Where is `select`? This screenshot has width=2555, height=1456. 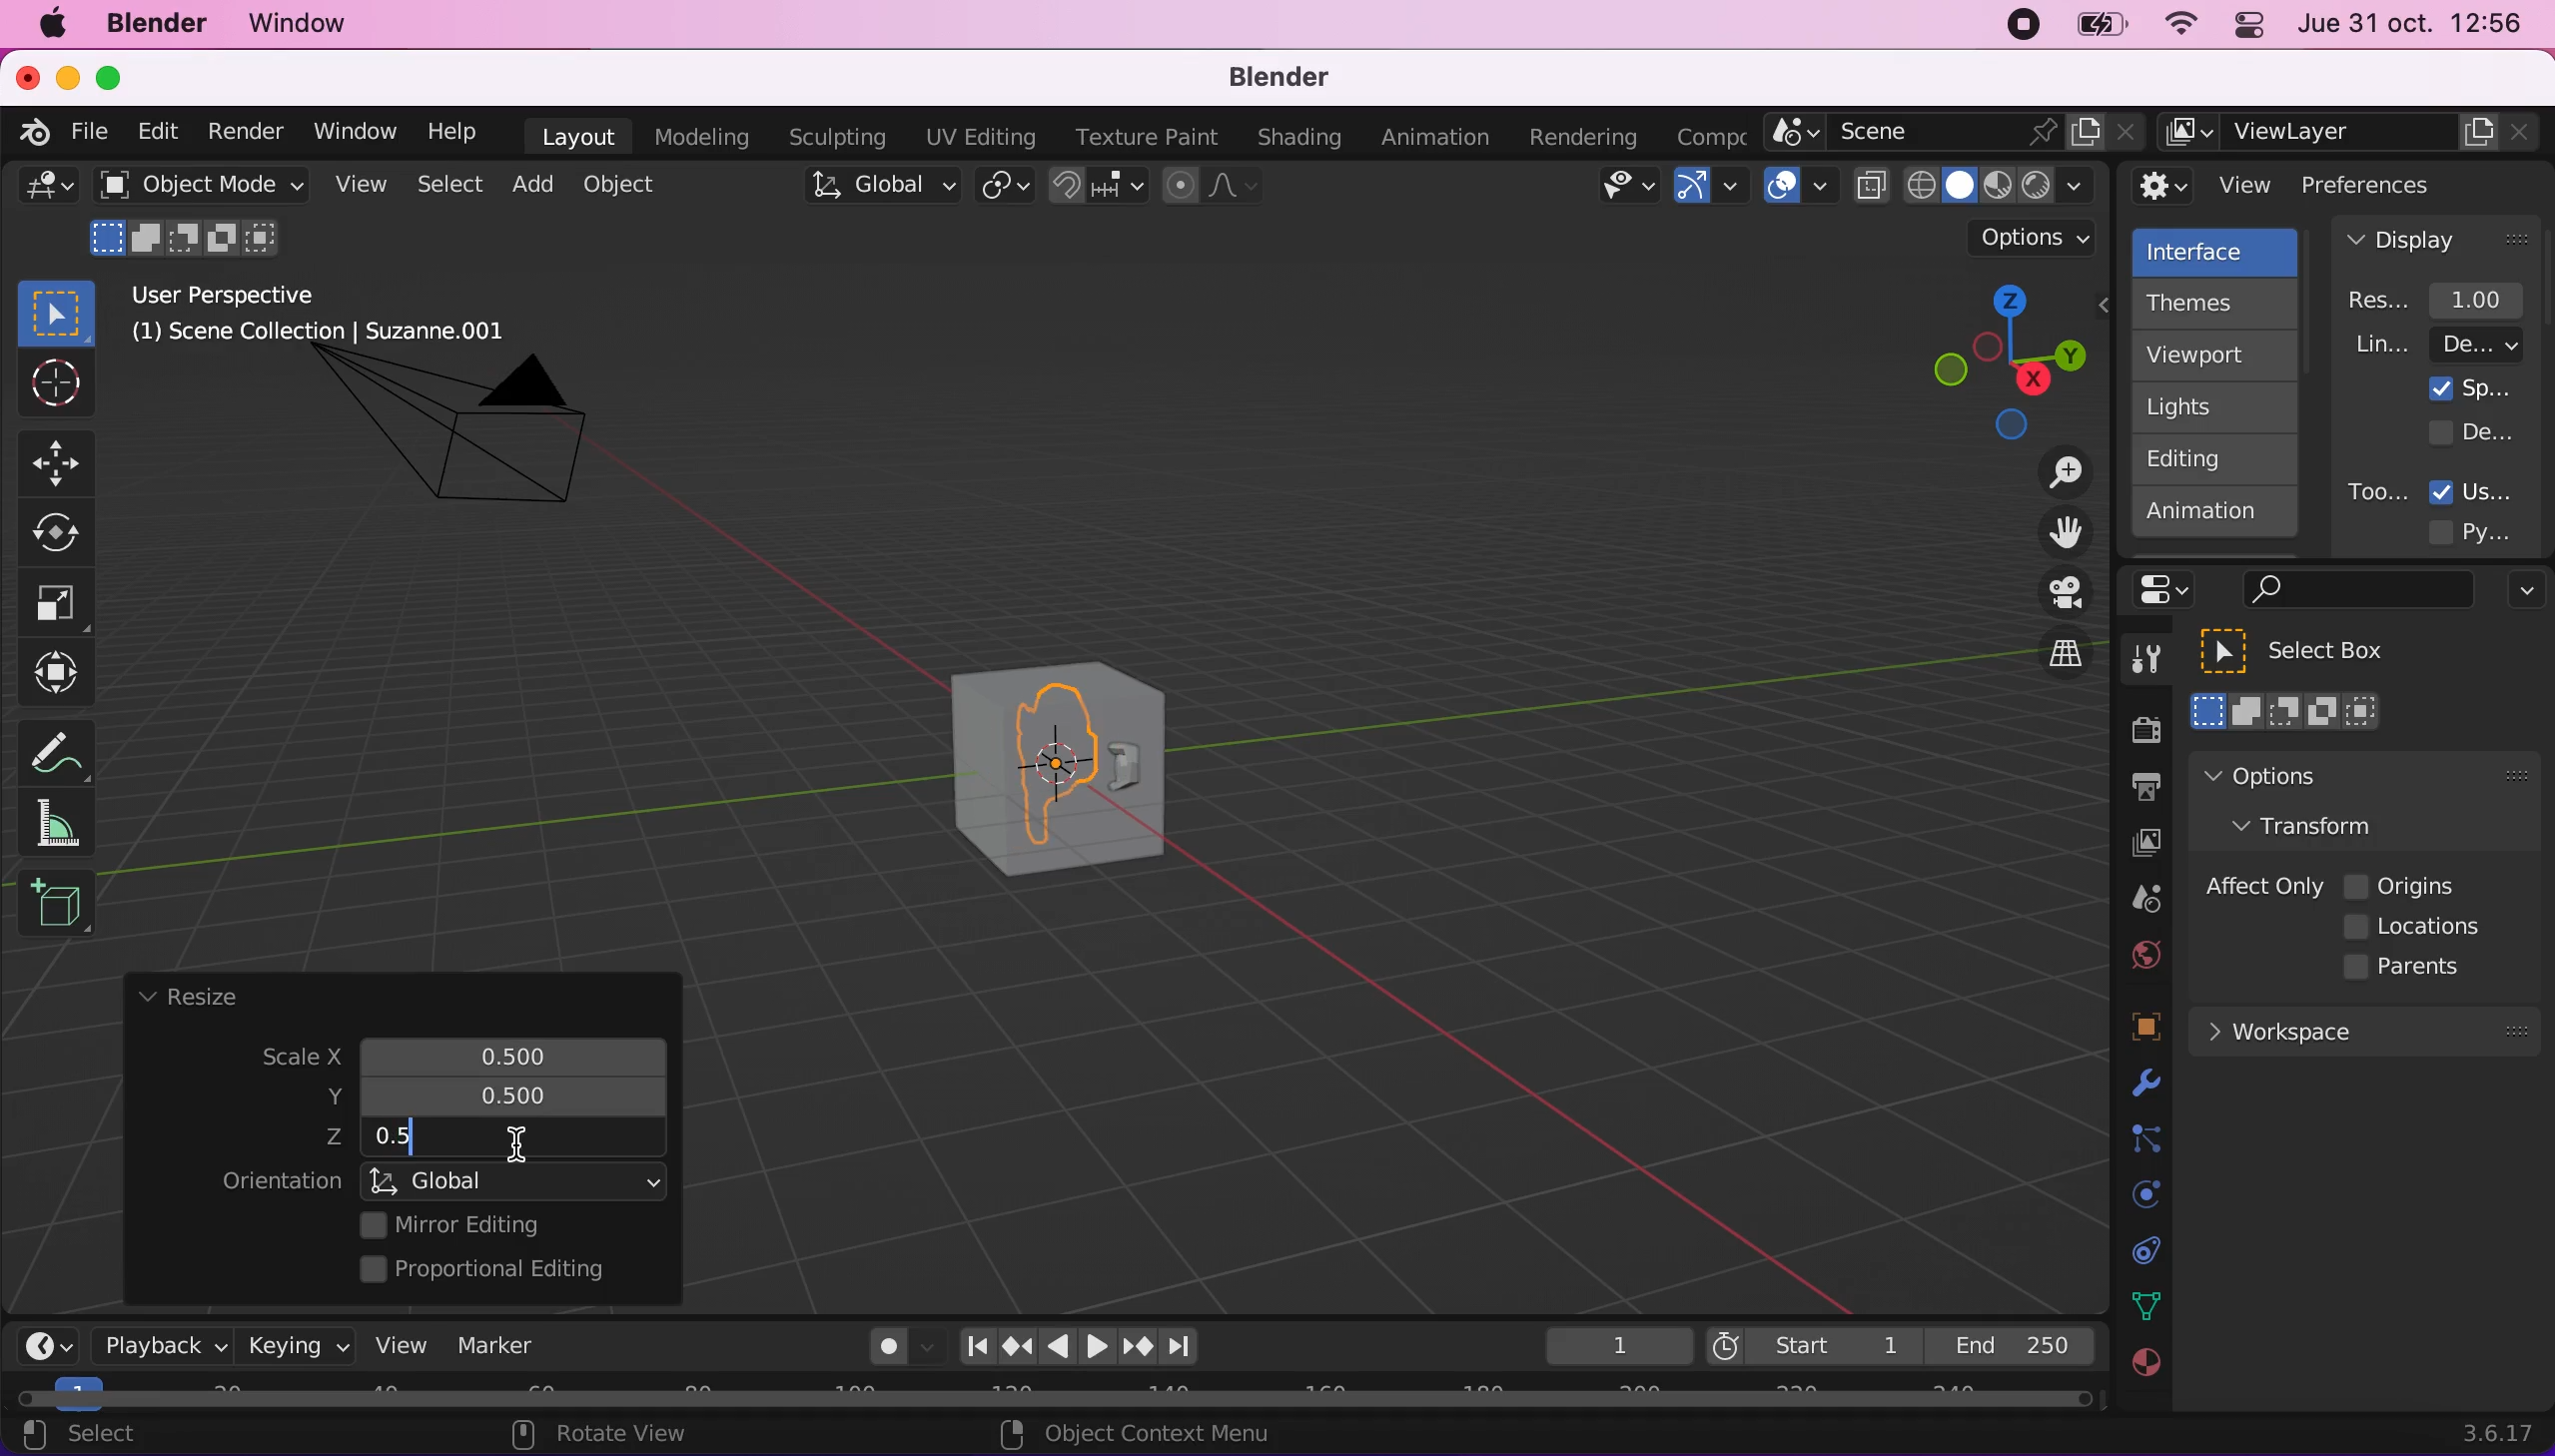
select is located at coordinates (448, 186).